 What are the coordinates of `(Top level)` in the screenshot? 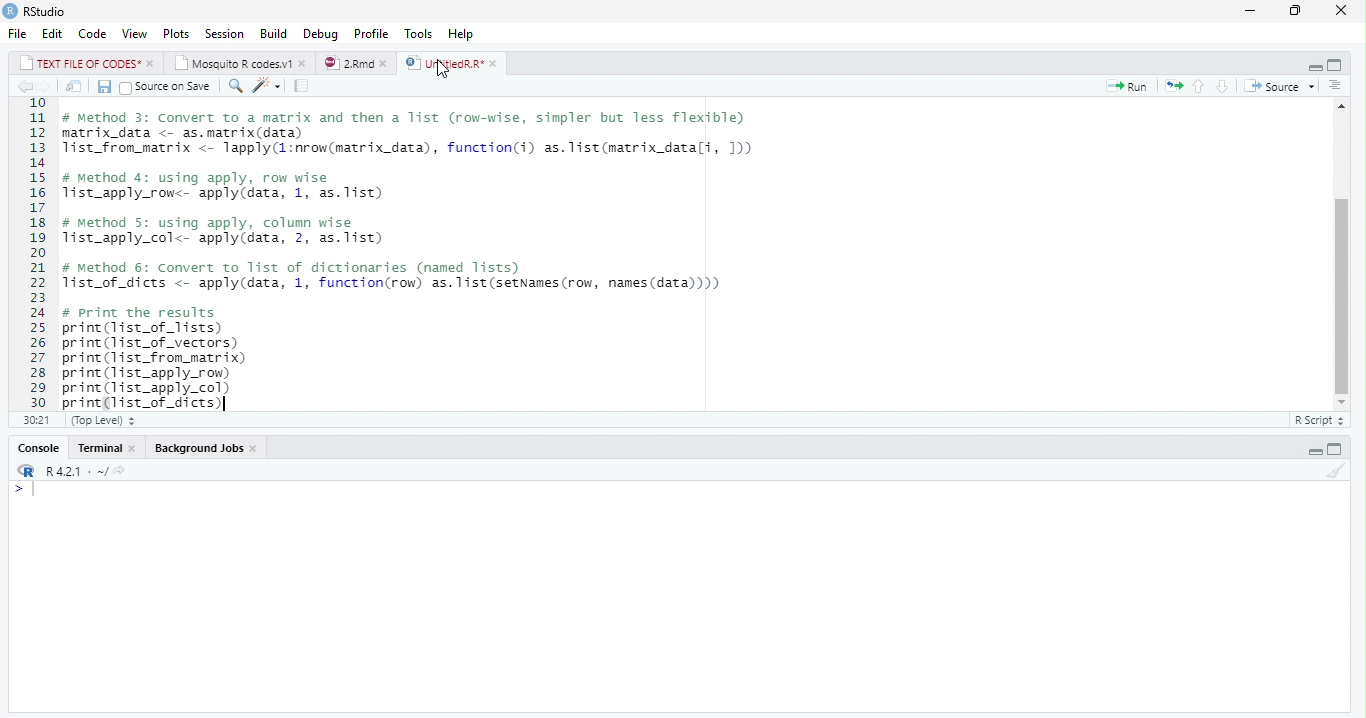 It's located at (107, 421).